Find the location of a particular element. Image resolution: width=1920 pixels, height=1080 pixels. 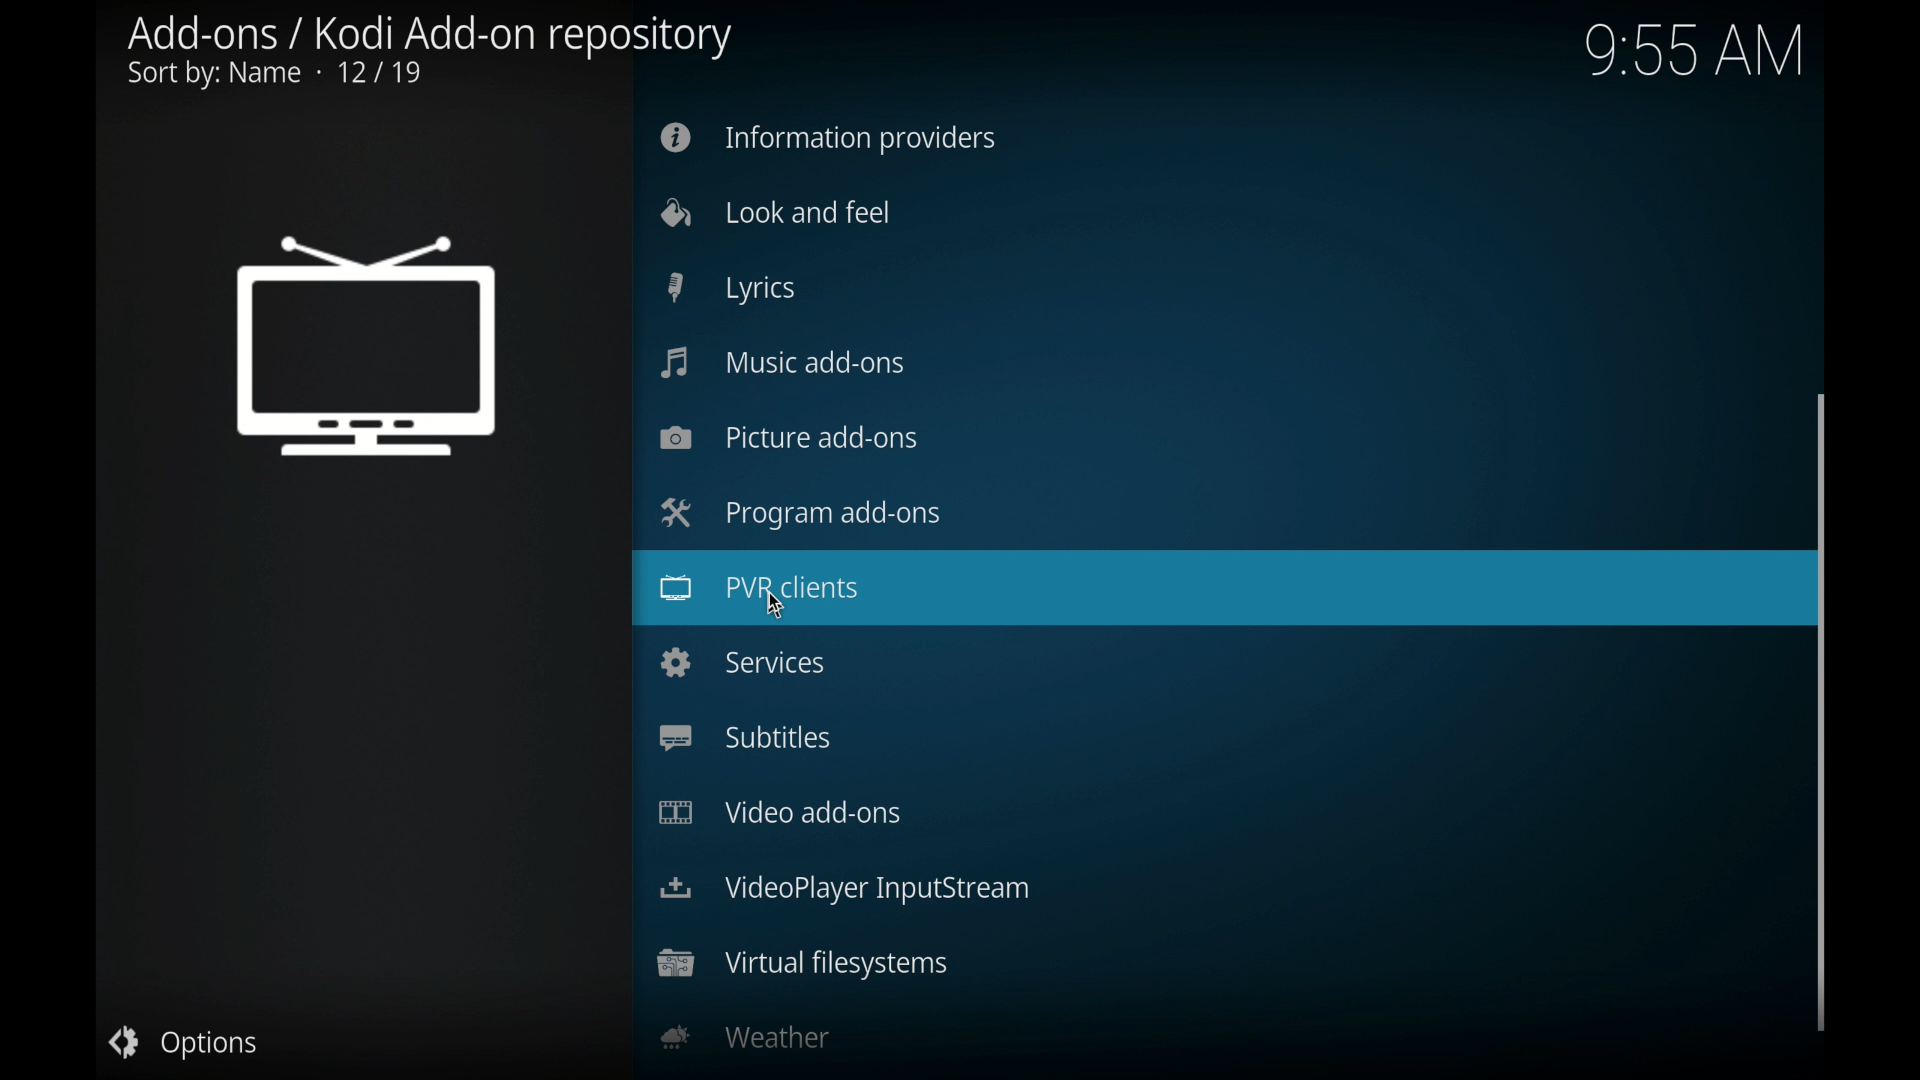

time is located at coordinates (1697, 51).